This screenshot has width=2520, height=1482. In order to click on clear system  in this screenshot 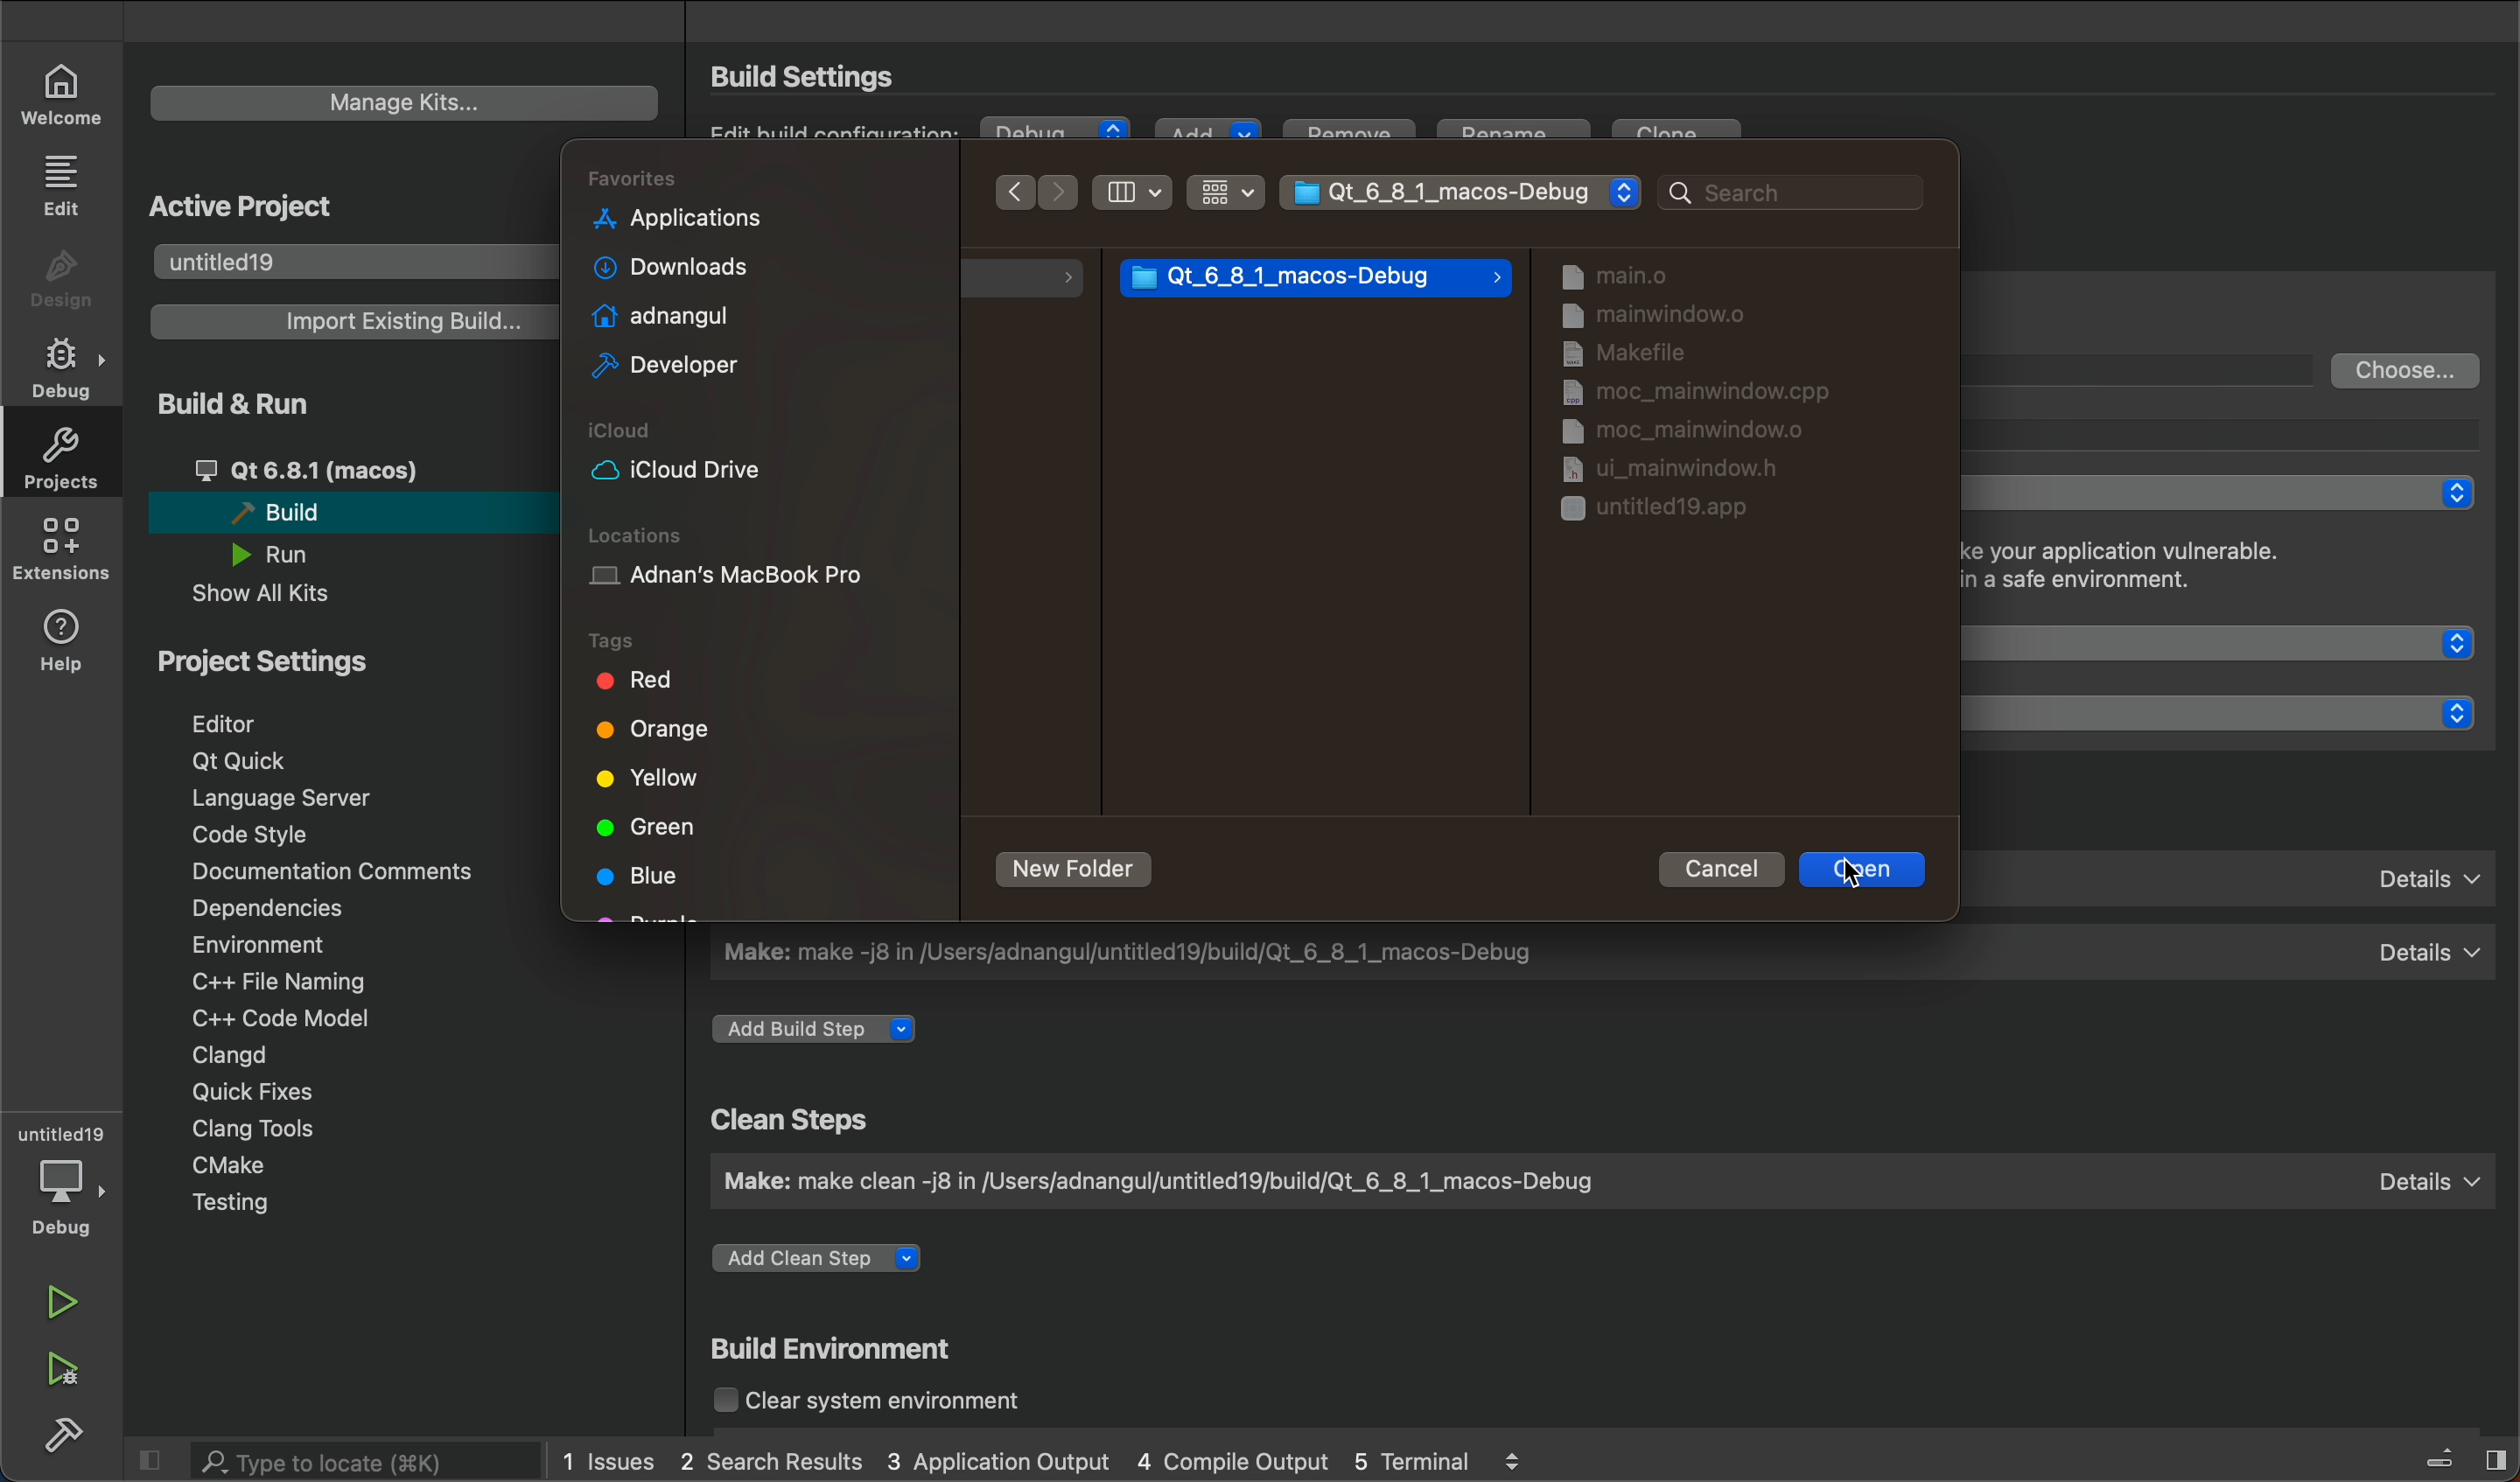, I will do `click(901, 1403)`.